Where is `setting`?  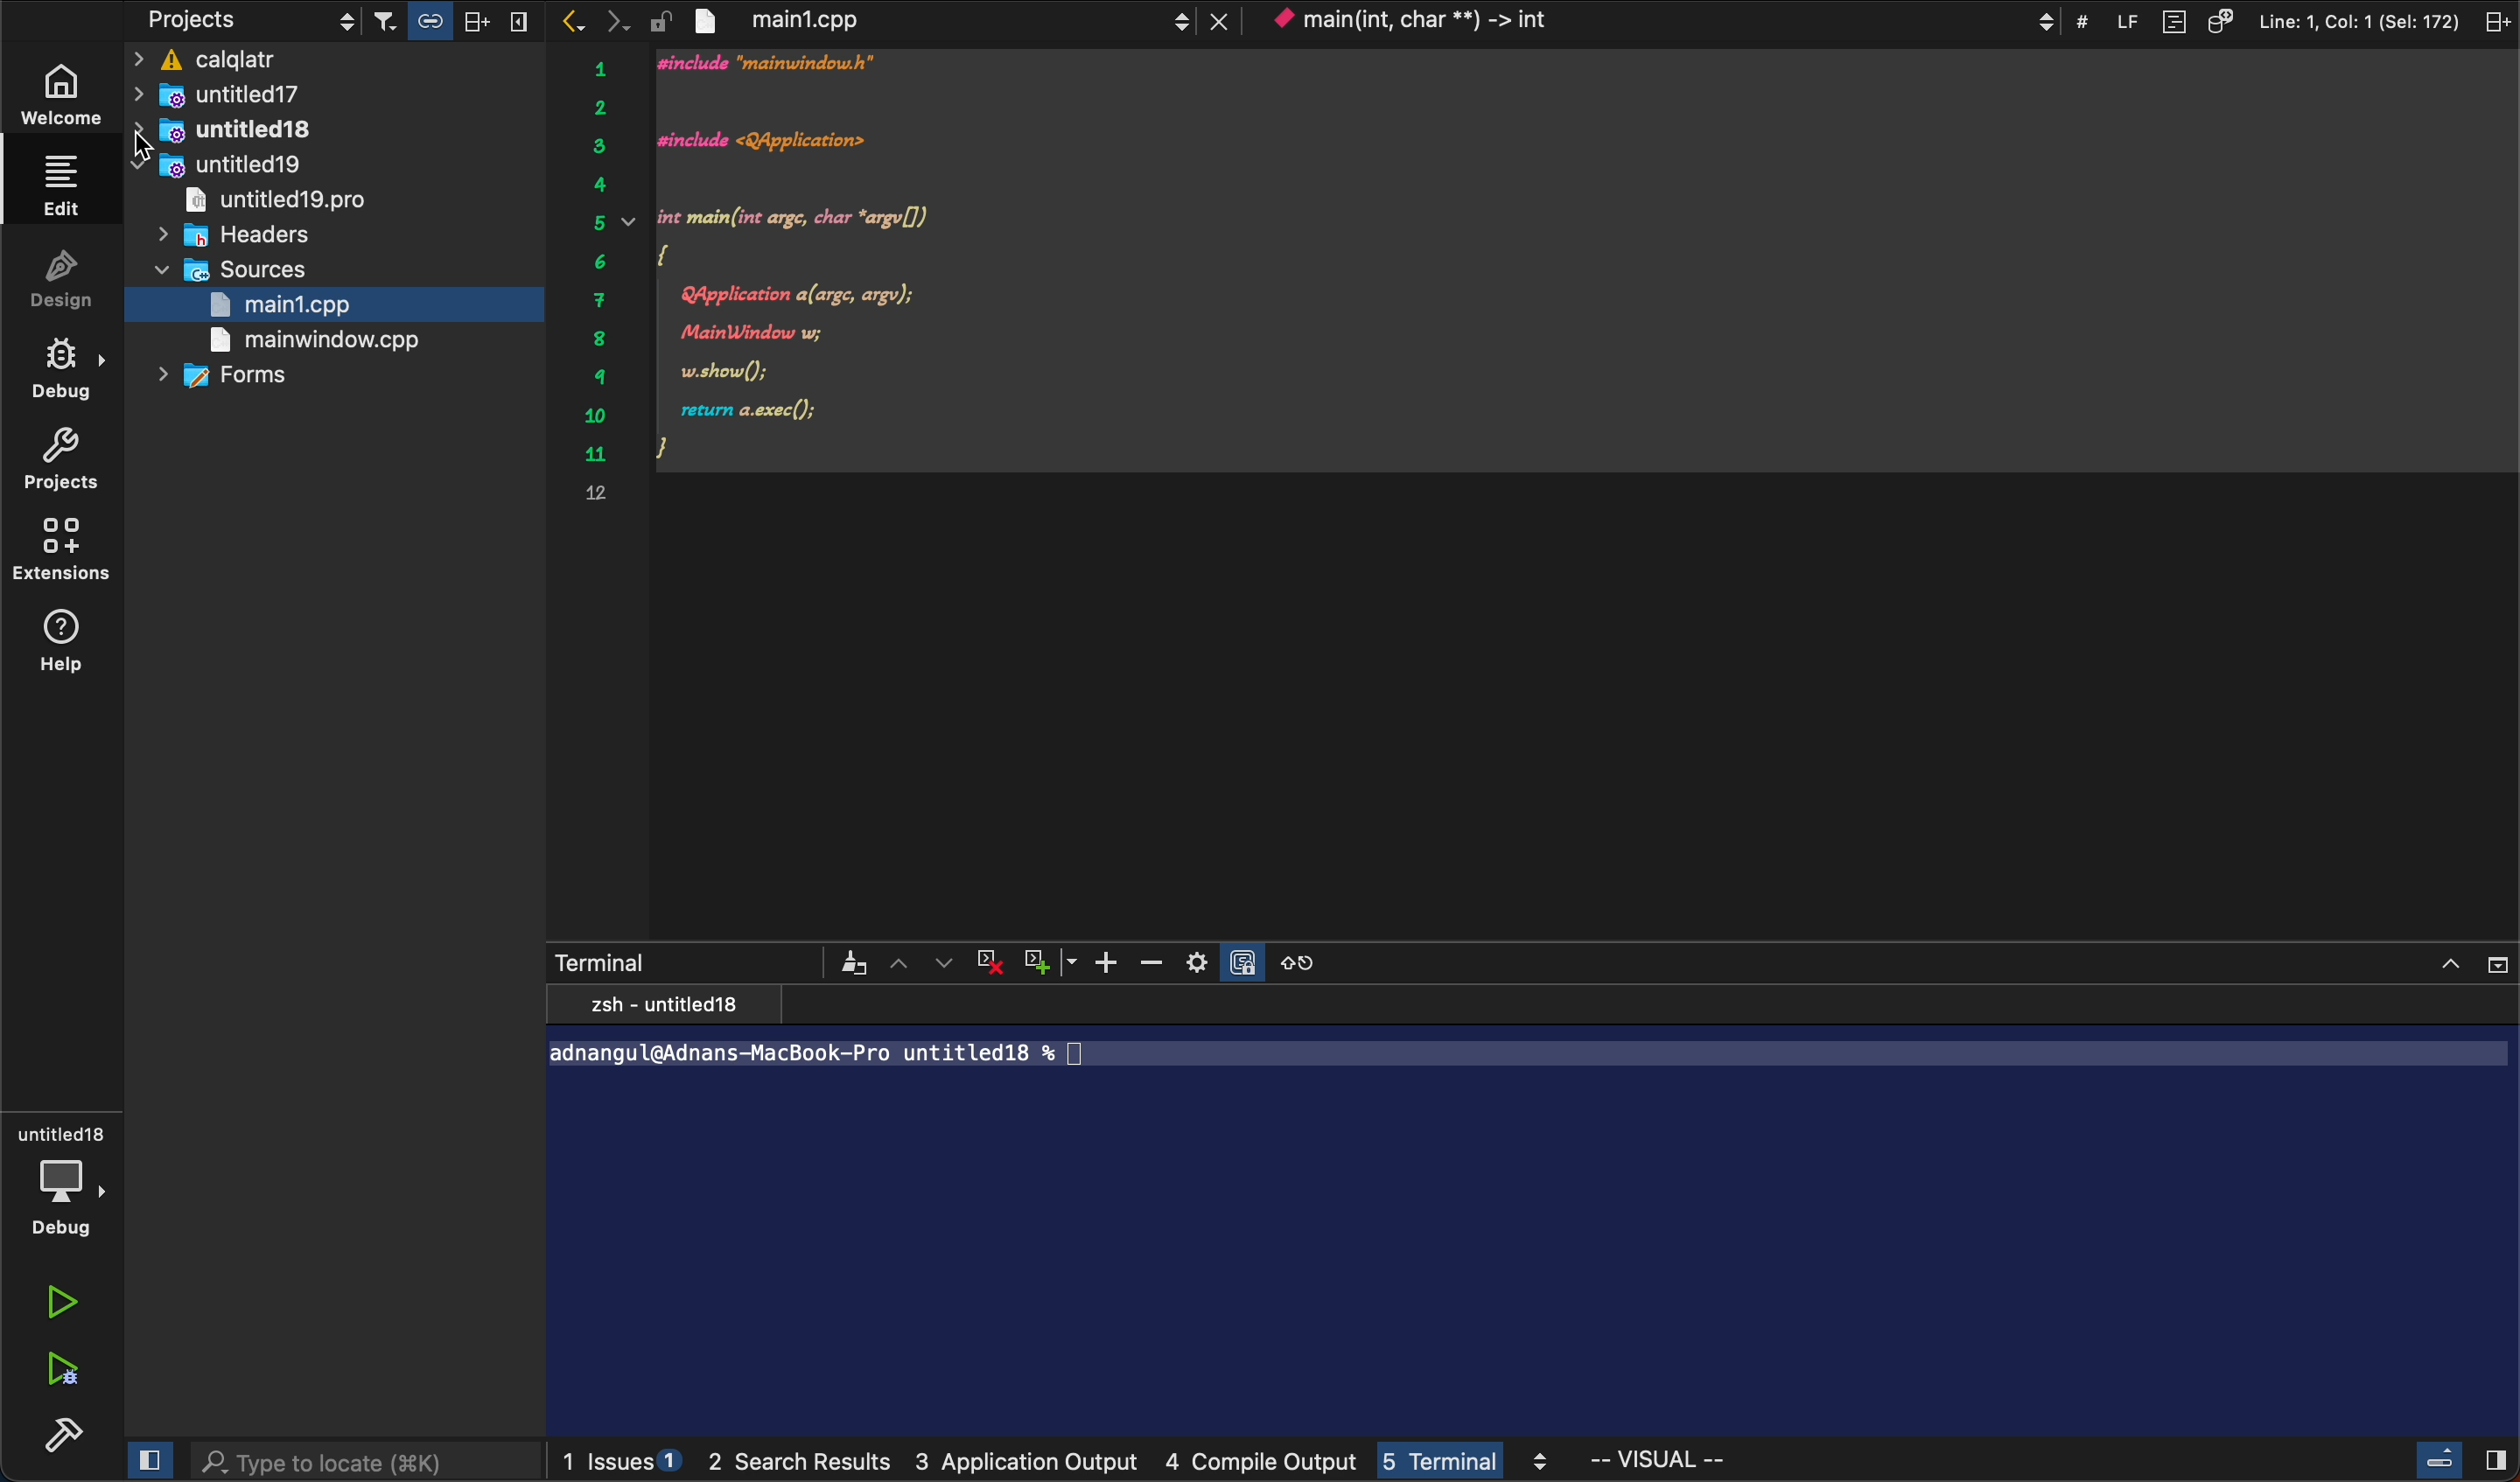
setting is located at coordinates (1224, 963).